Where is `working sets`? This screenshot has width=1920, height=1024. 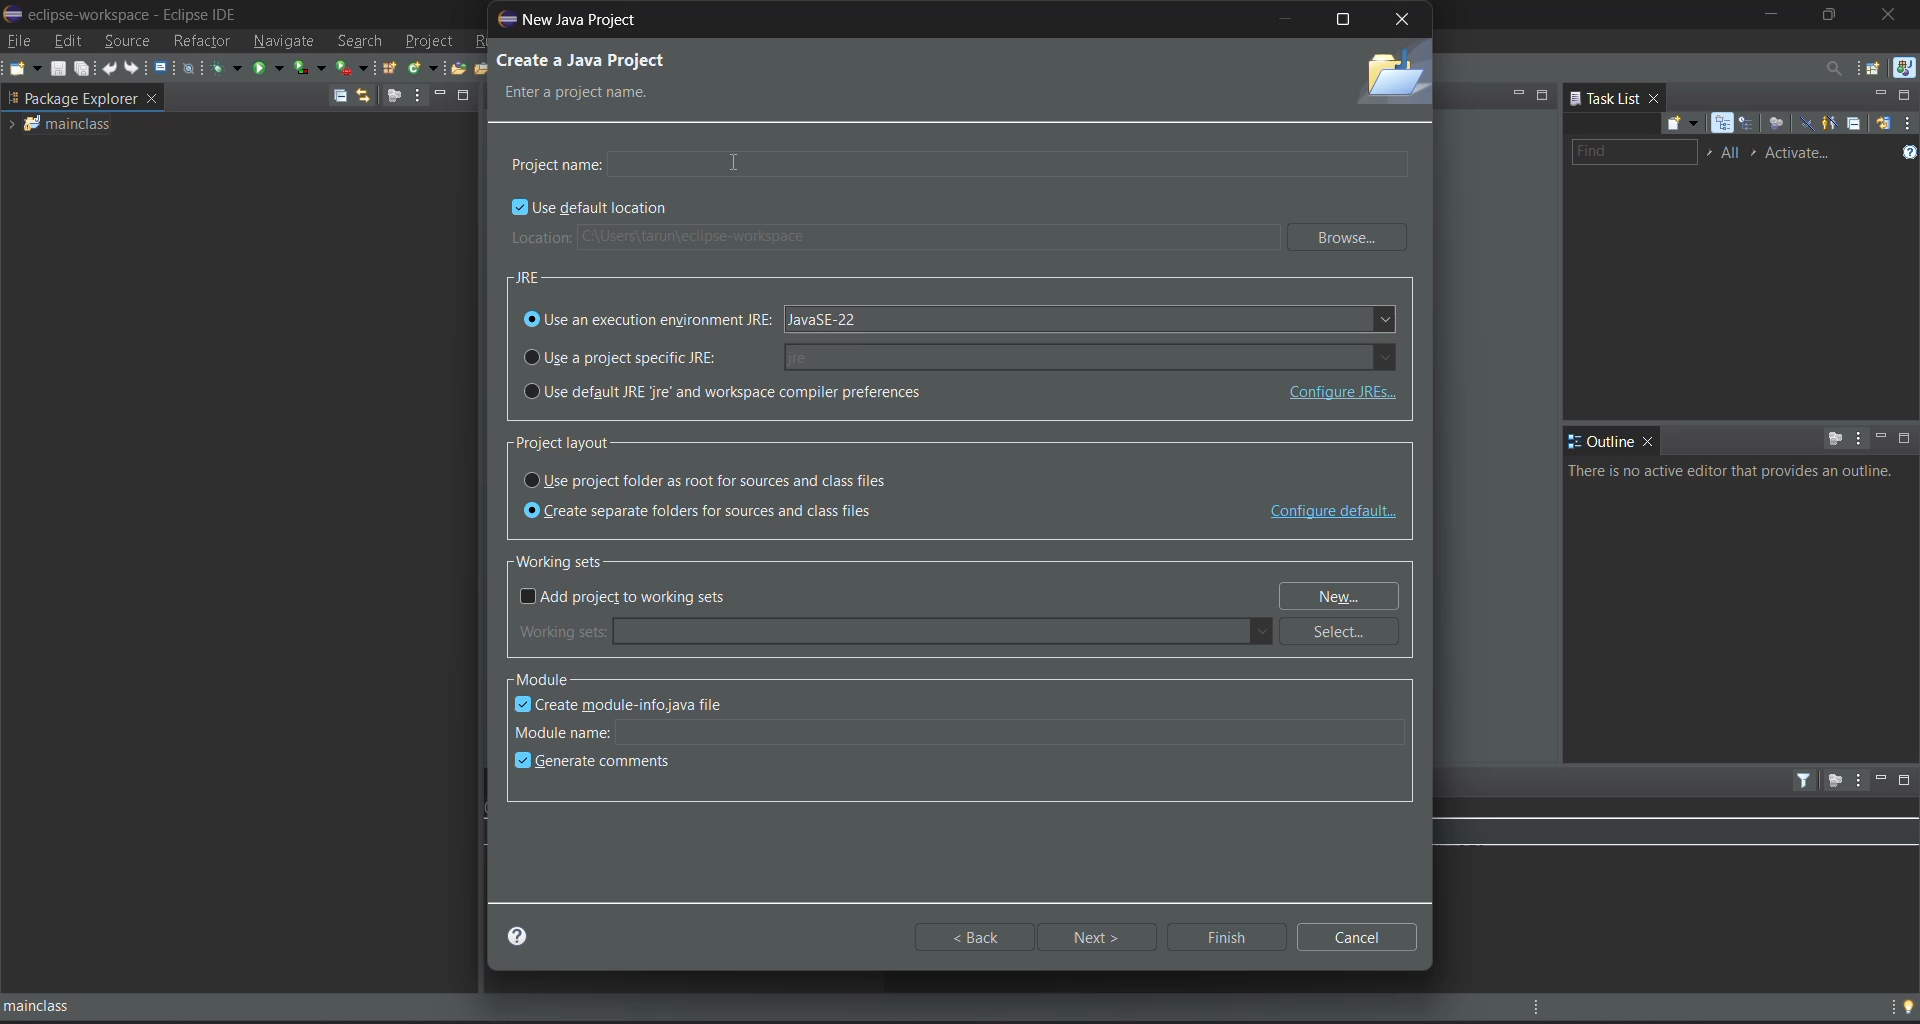
working sets is located at coordinates (895, 632).